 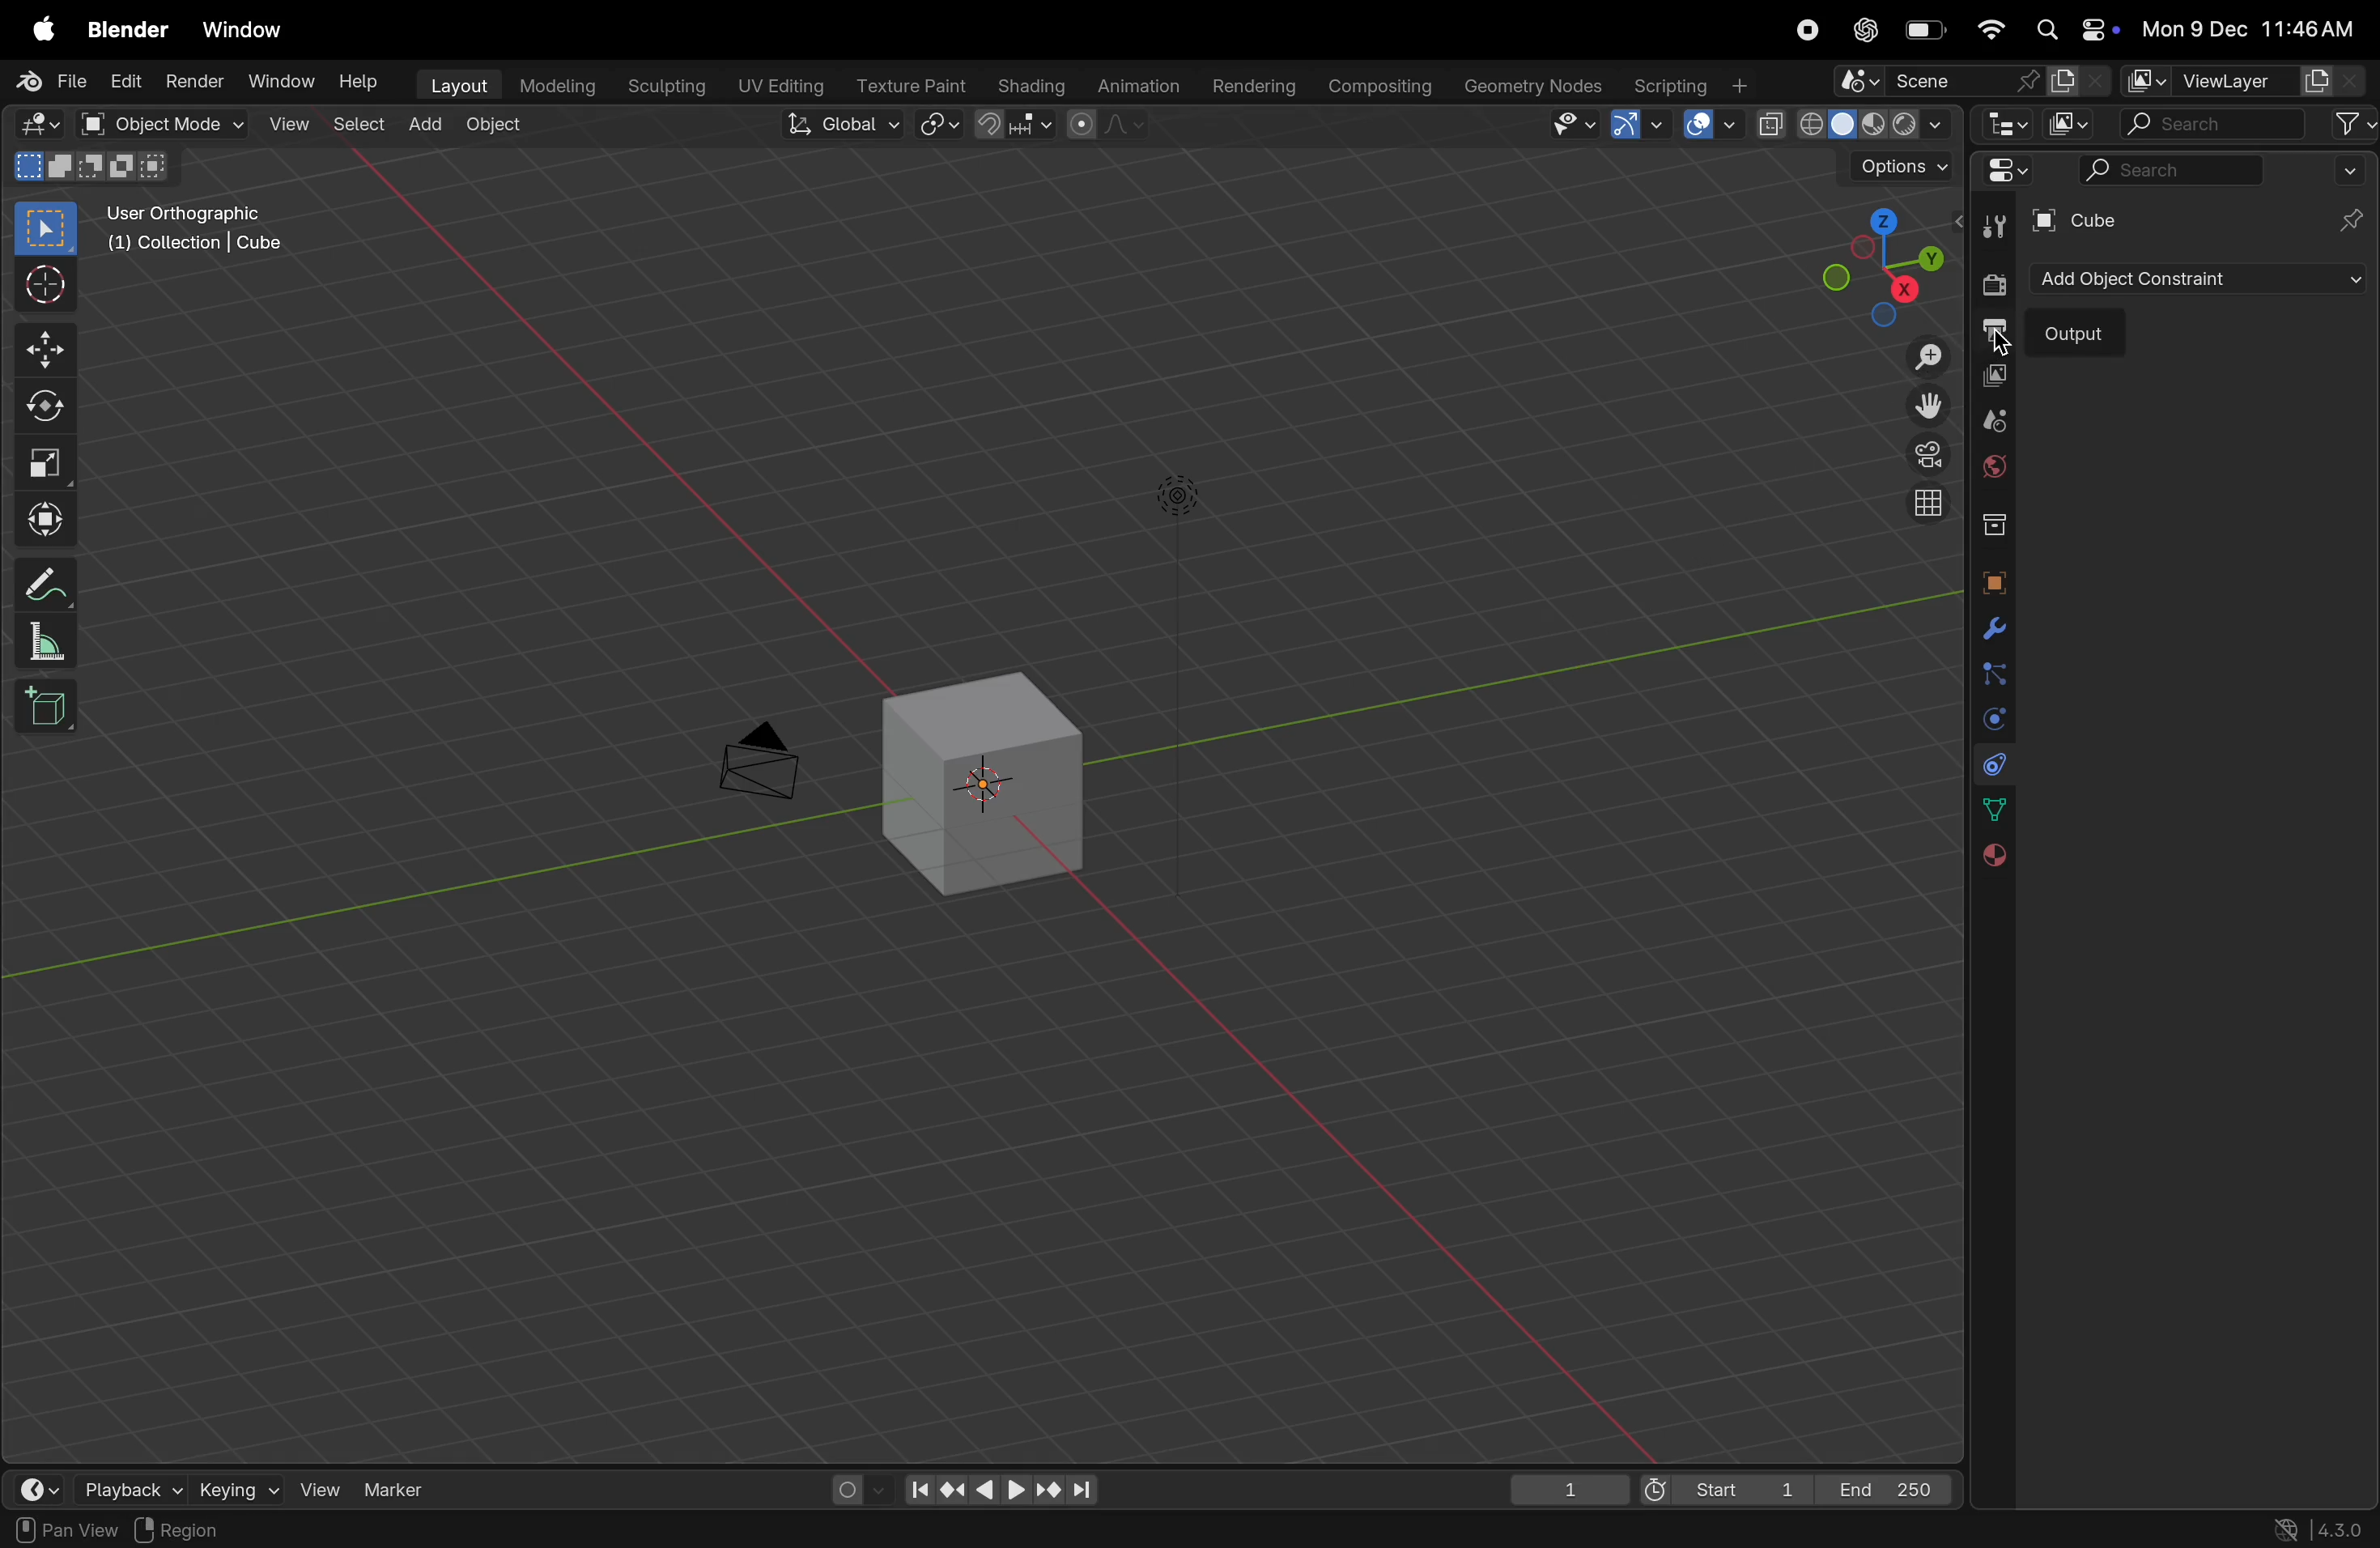 I want to click on Uv editing, so click(x=781, y=83).